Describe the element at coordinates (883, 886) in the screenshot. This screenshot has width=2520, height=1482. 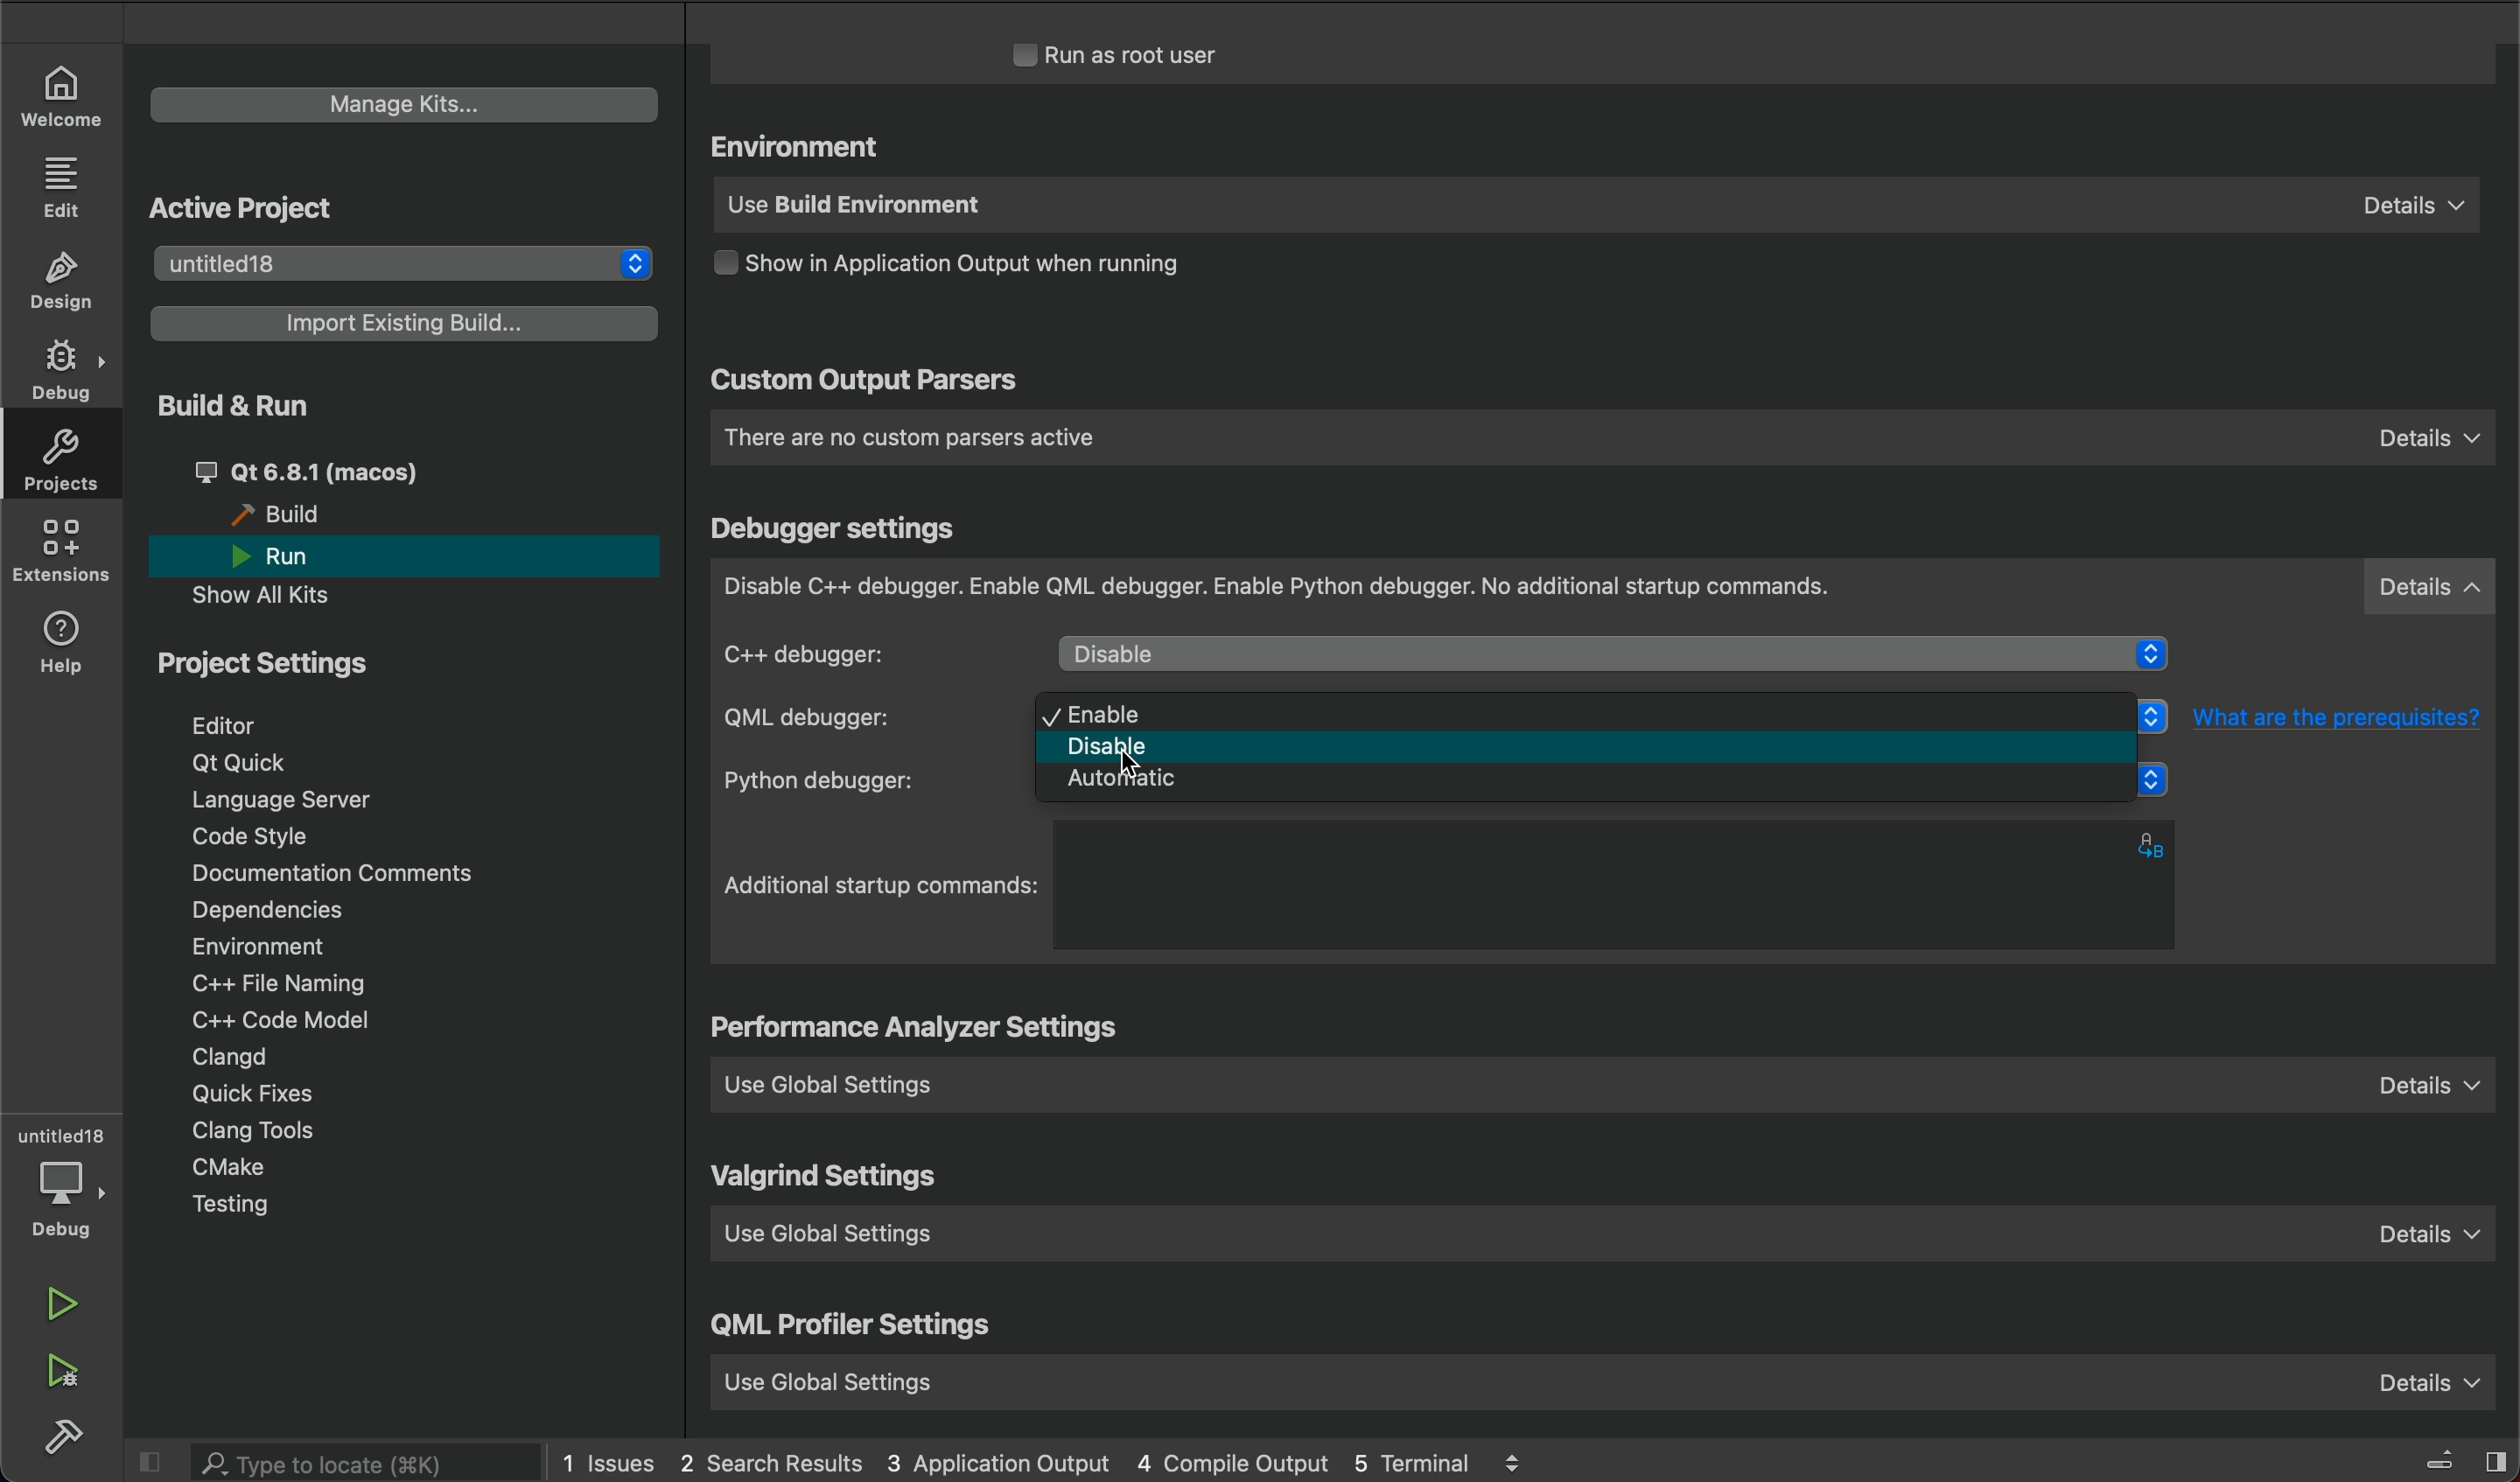
I see `startup ` at that location.